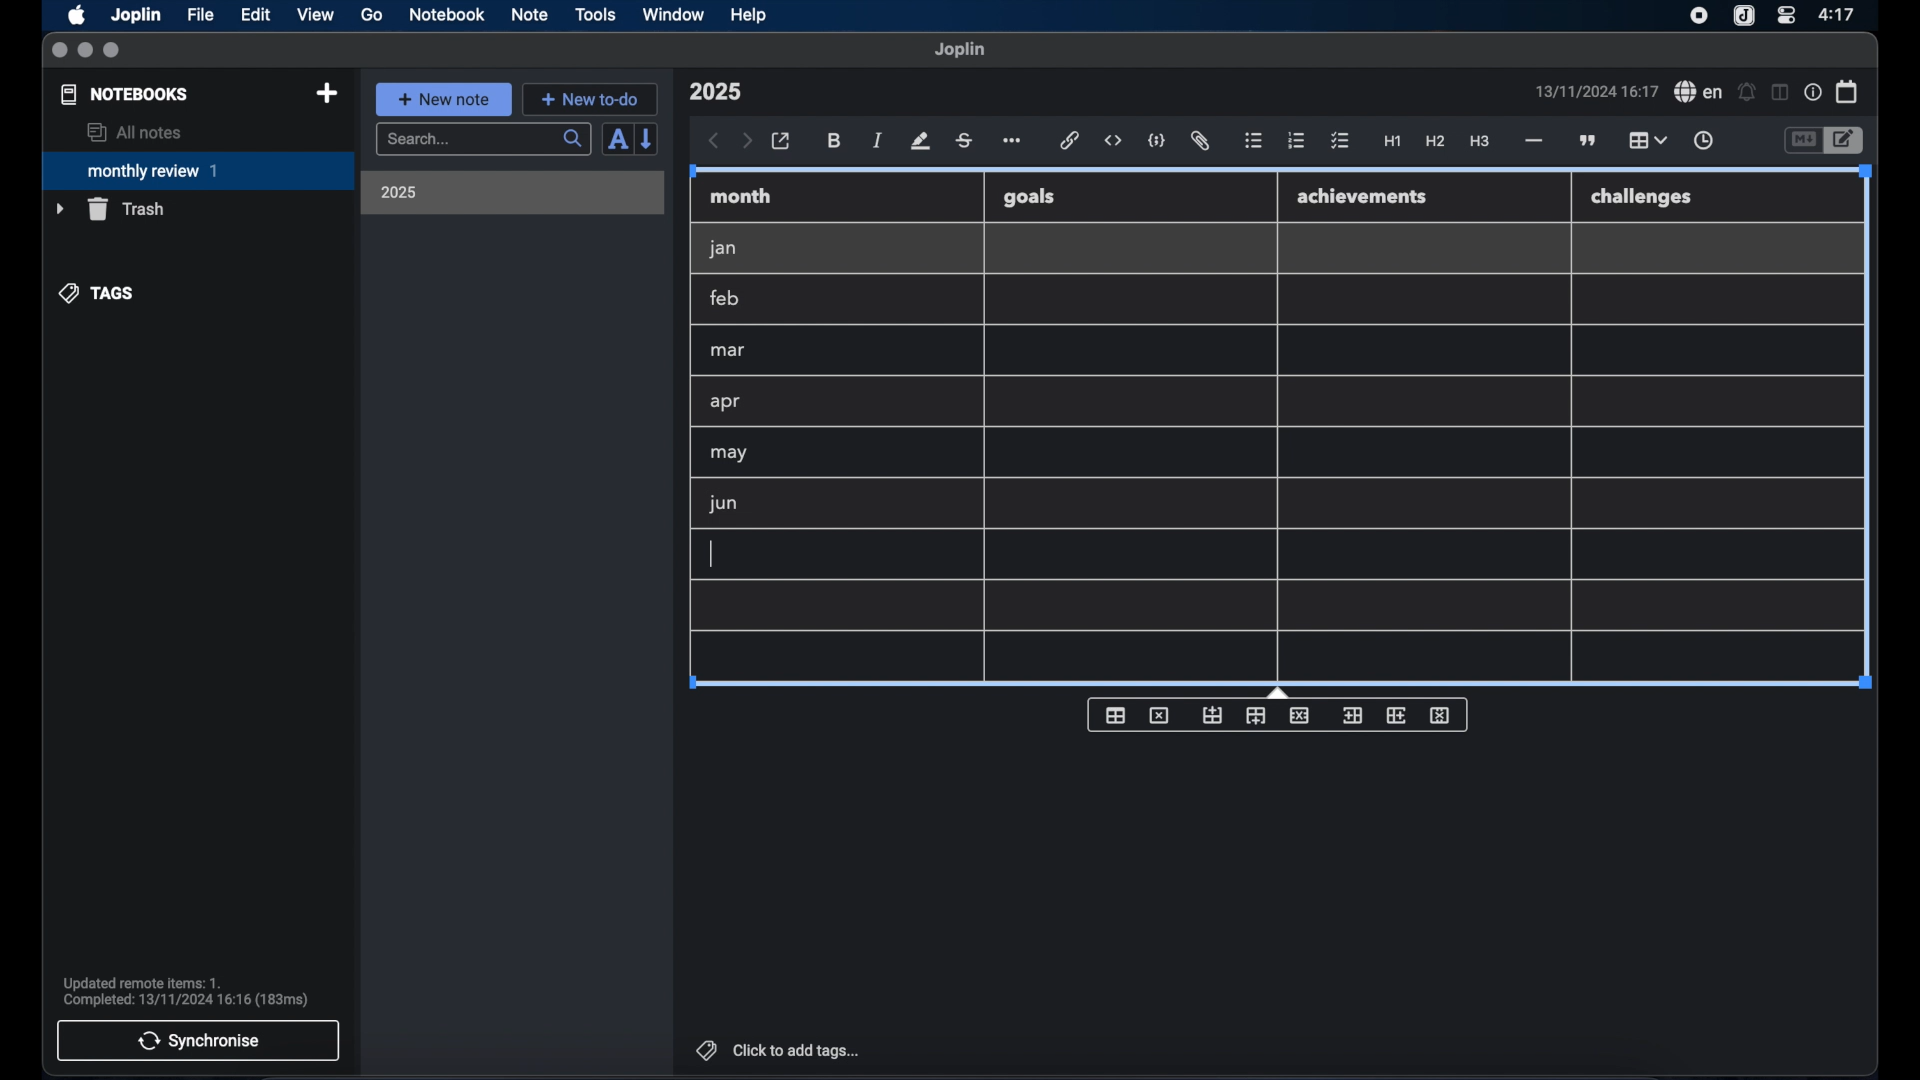 This screenshot has height=1080, width=1920. What do you see at coordinates (1393, 142) in the screenshot?
I see `heading 1` at bounding box center [1393, 142].